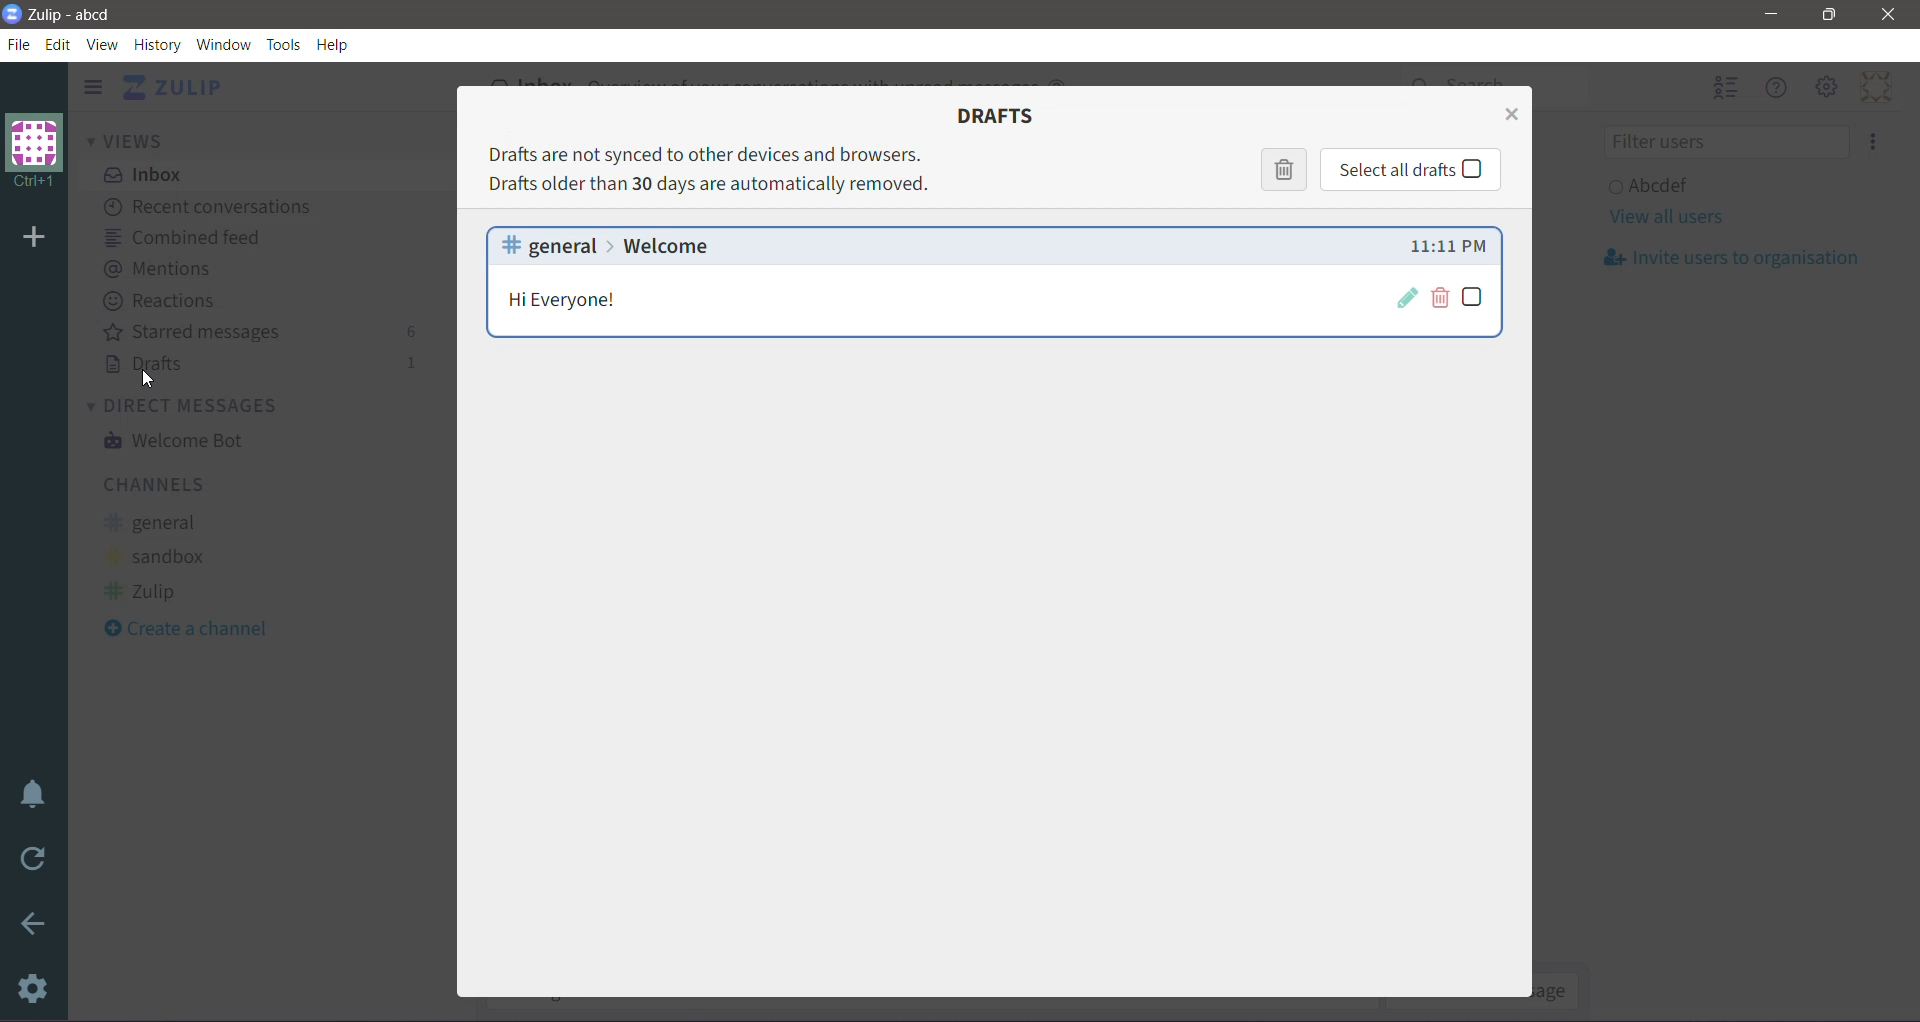  What do you see at coordinates (146, 593) in the screenshot?
I see `Zulip` at bounding box center [146, 593].